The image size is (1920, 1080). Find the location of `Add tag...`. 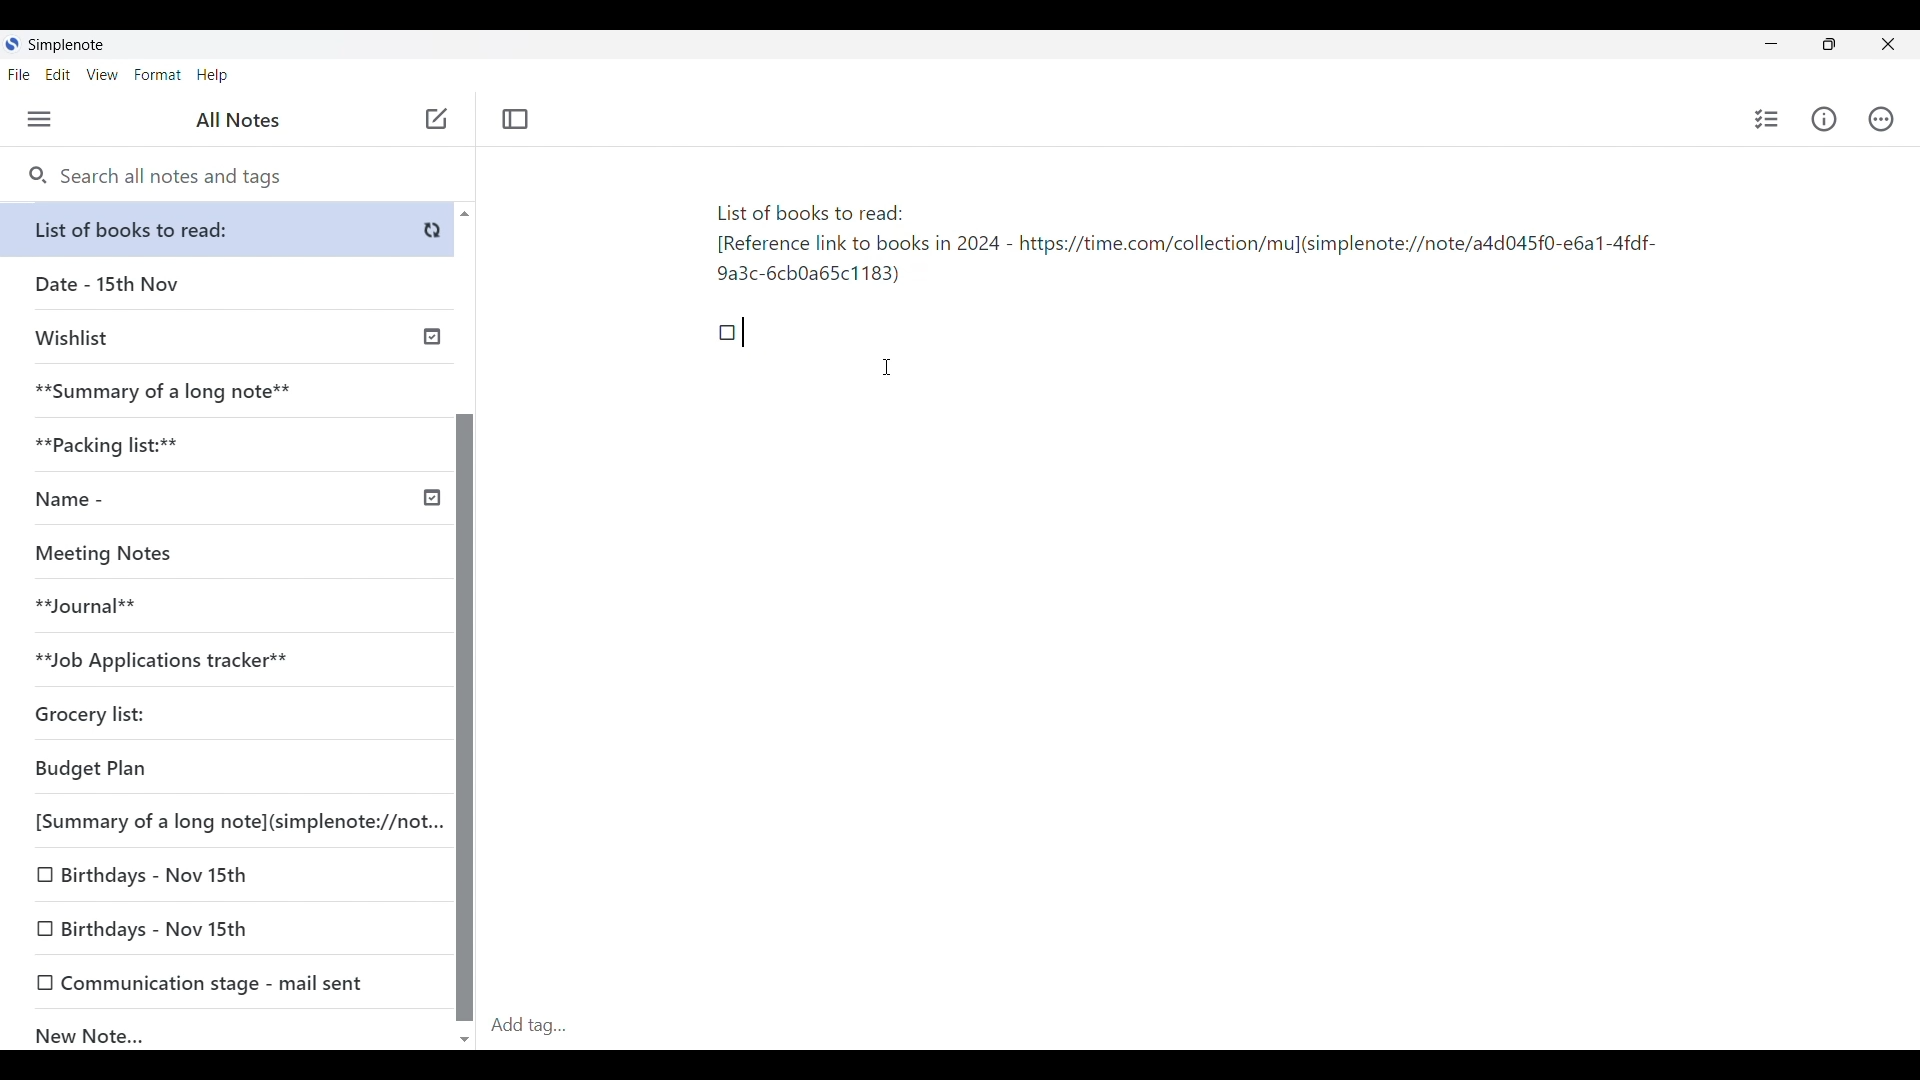

Add tag... is located at coordinates (541, 1025).